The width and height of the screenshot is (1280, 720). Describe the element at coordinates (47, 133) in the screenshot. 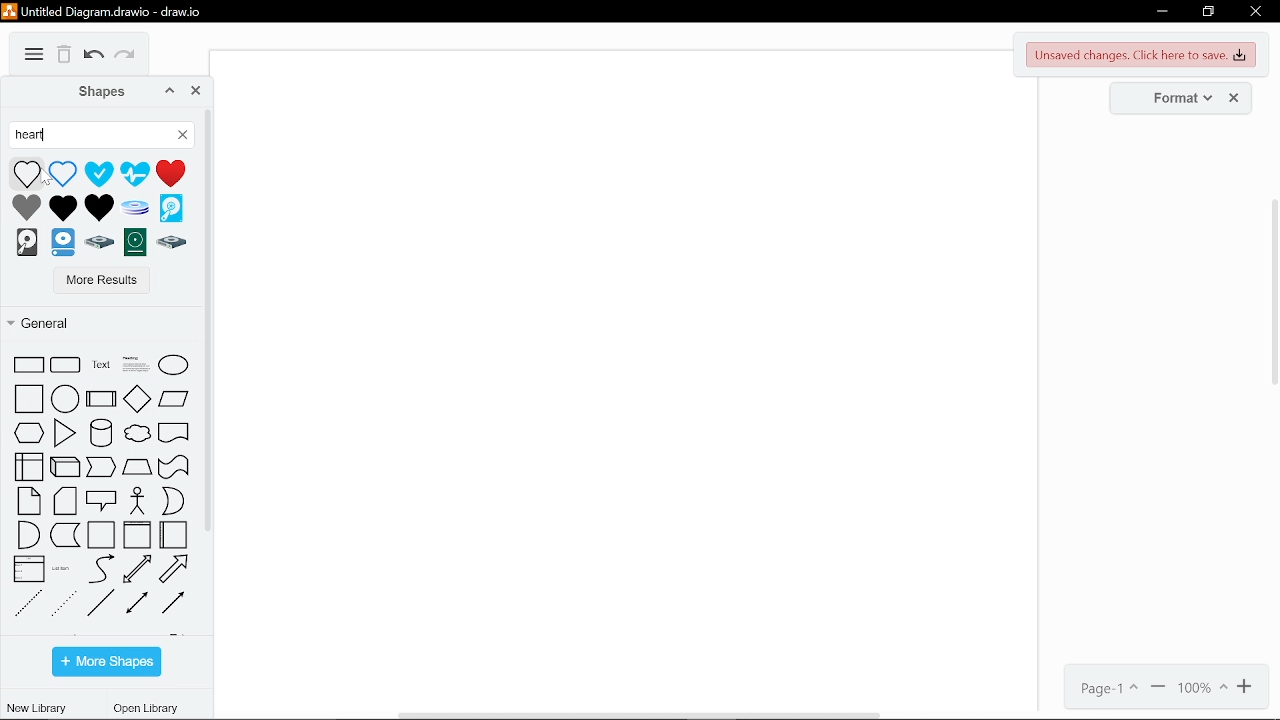

I see `text cursor` at that location.